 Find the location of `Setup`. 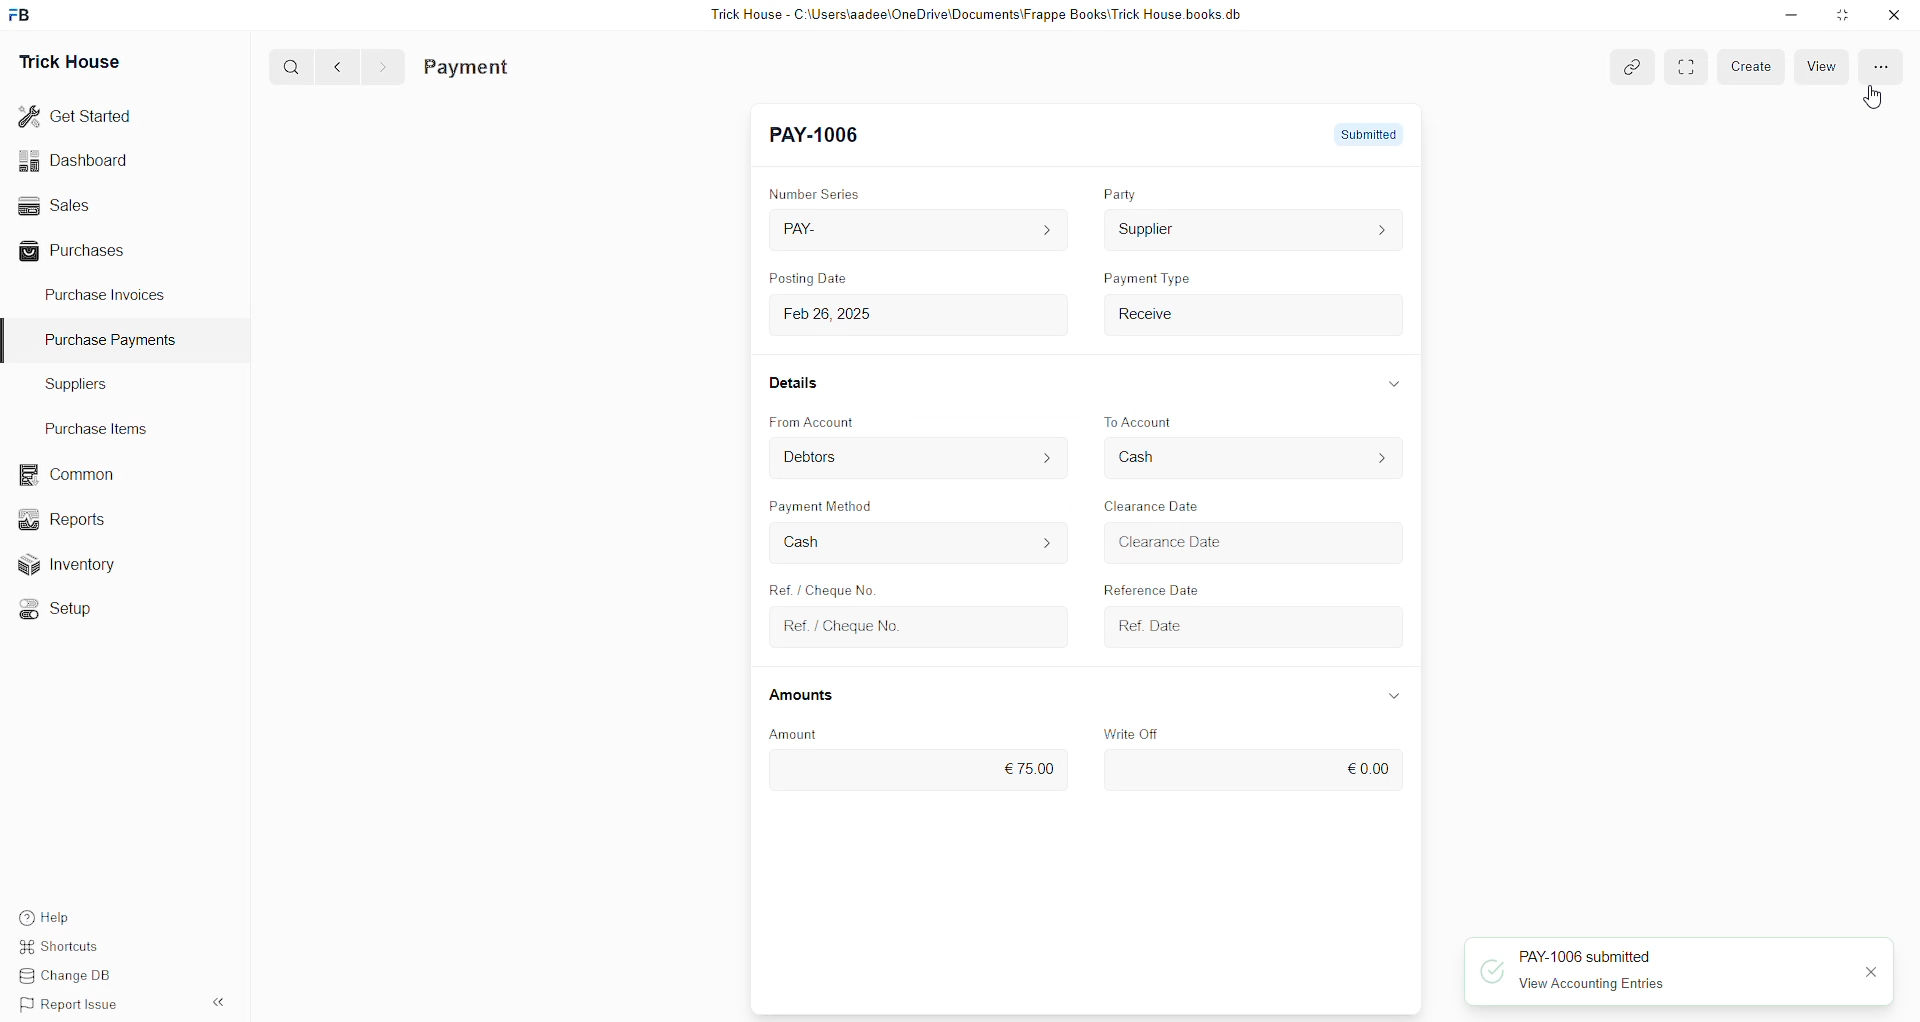

Setup is located at coordinates (54, 607).